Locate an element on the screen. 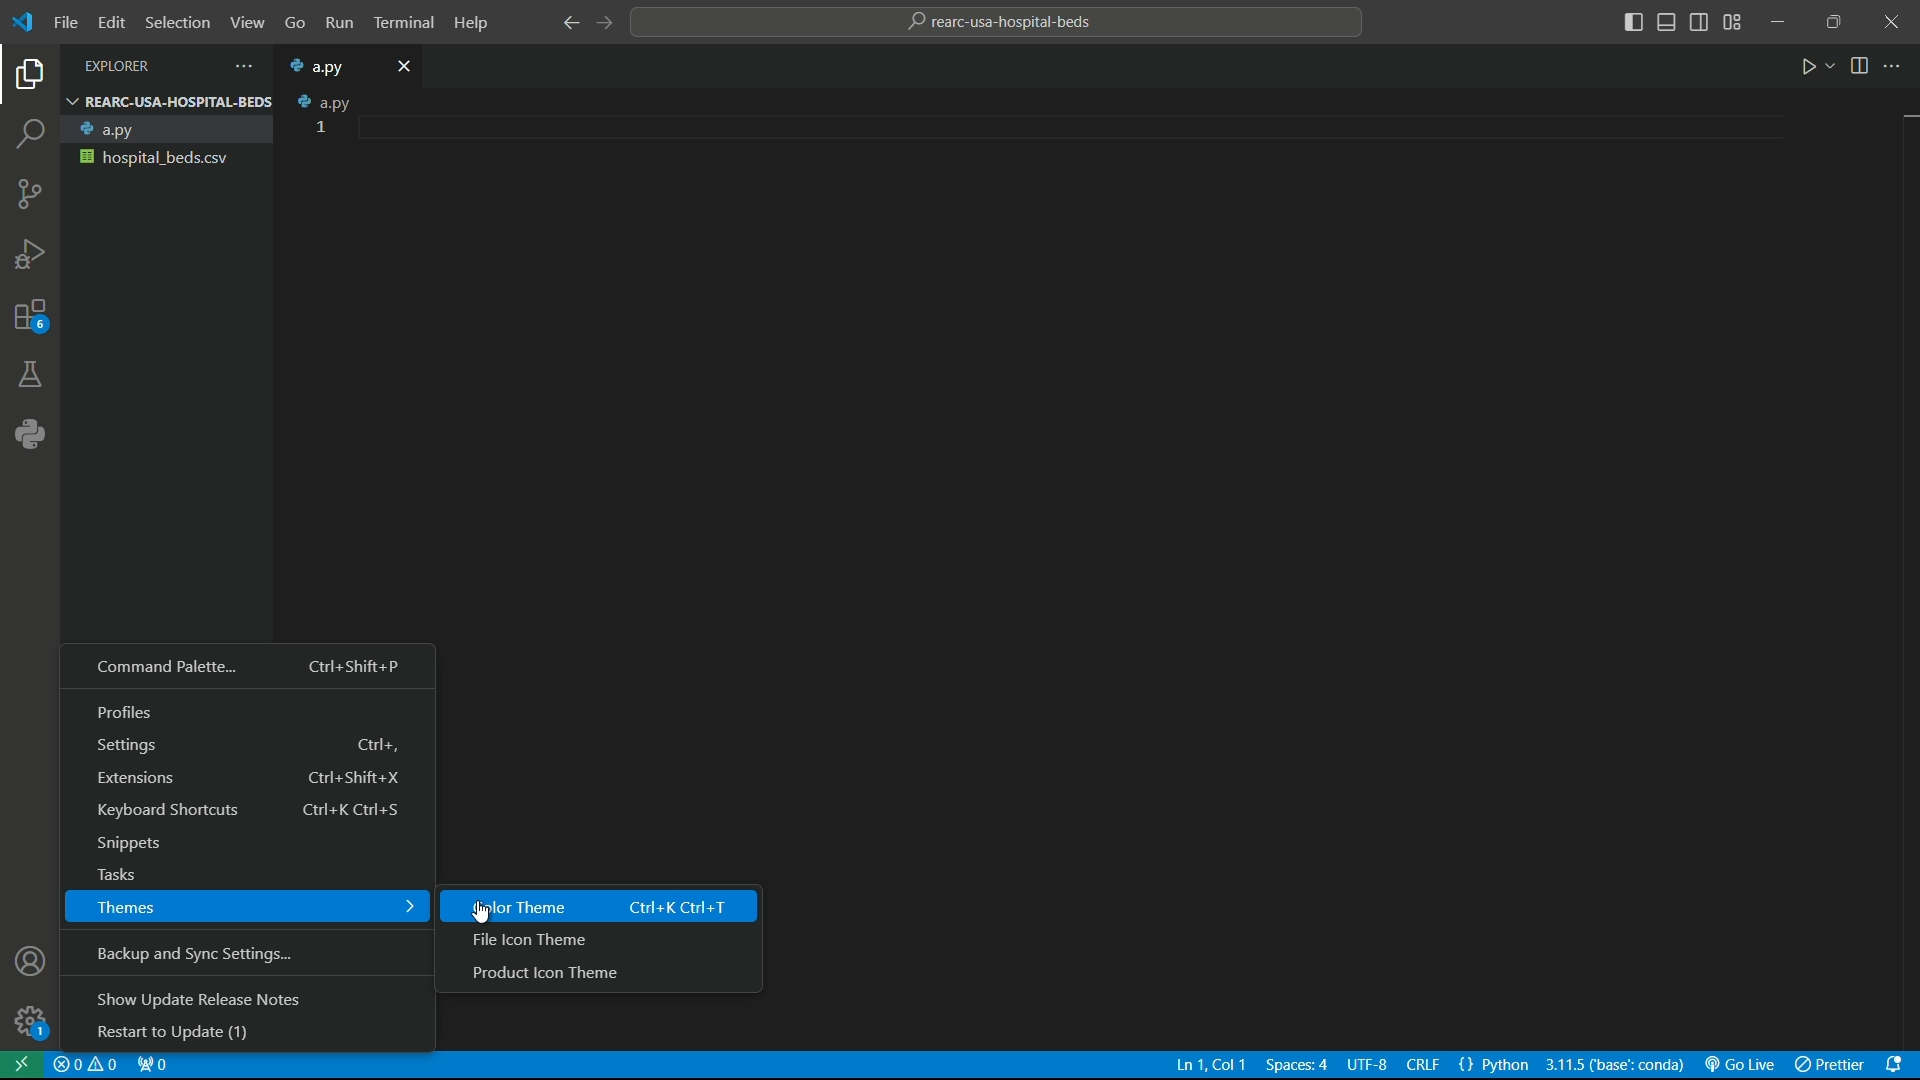  color theme is located at coordinates (600, 906).